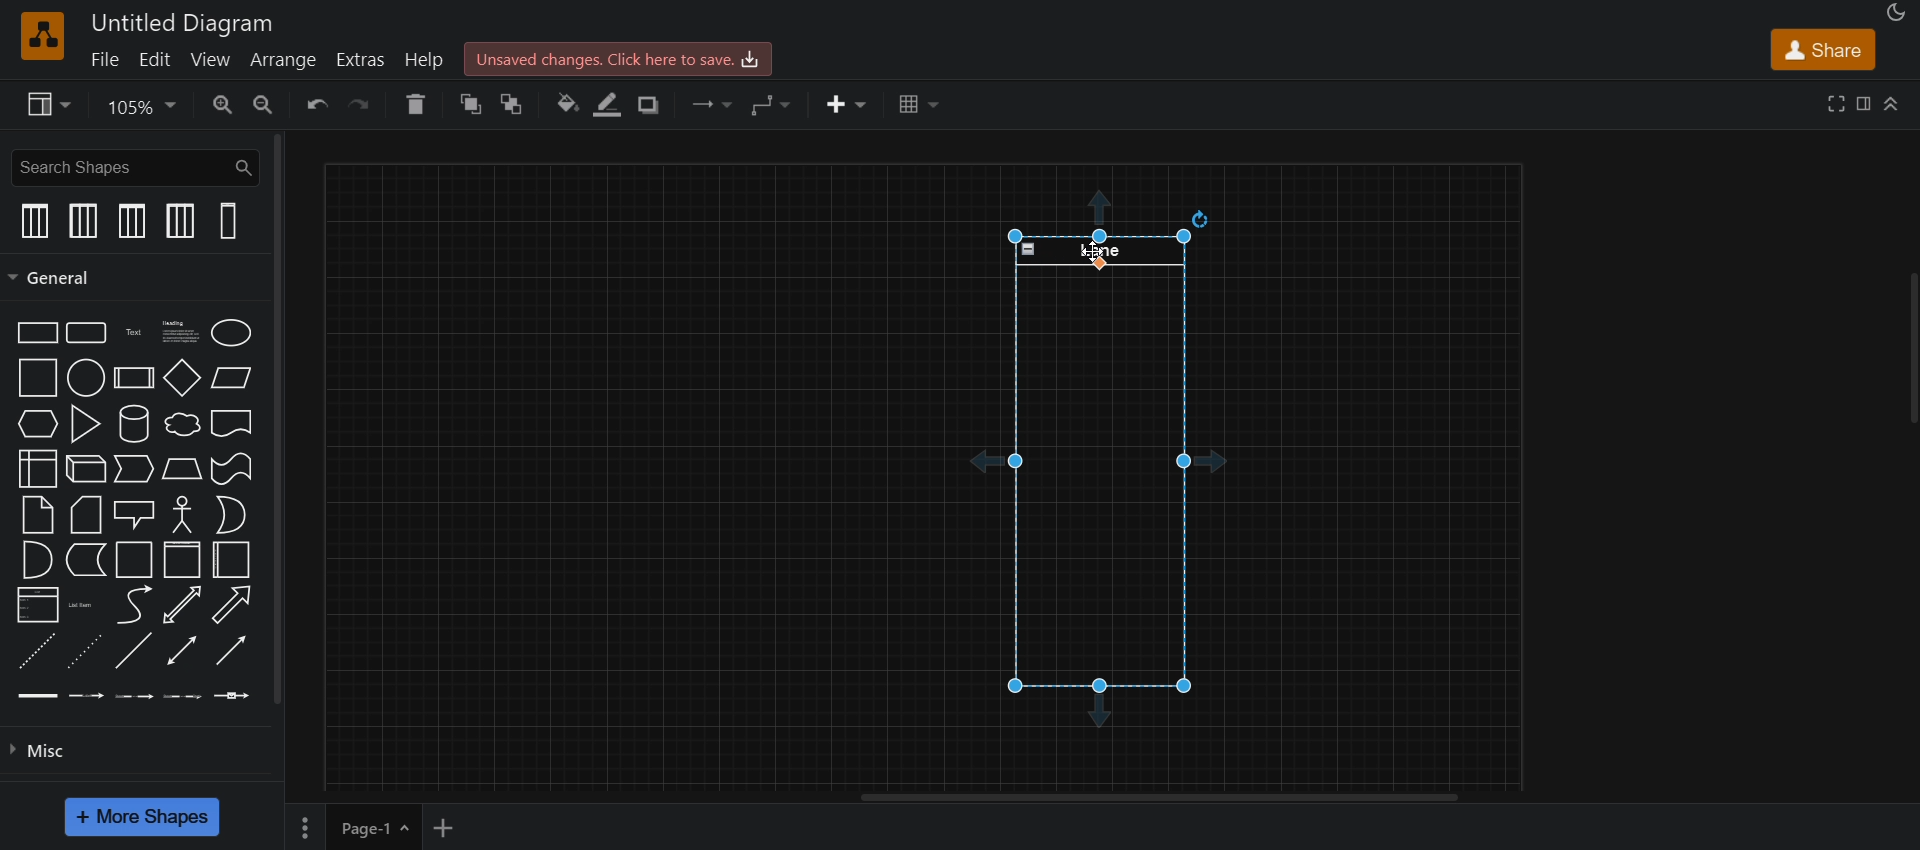  Describe the element at coordinates (232, 516) in the screenshot. I see `or` at that location.